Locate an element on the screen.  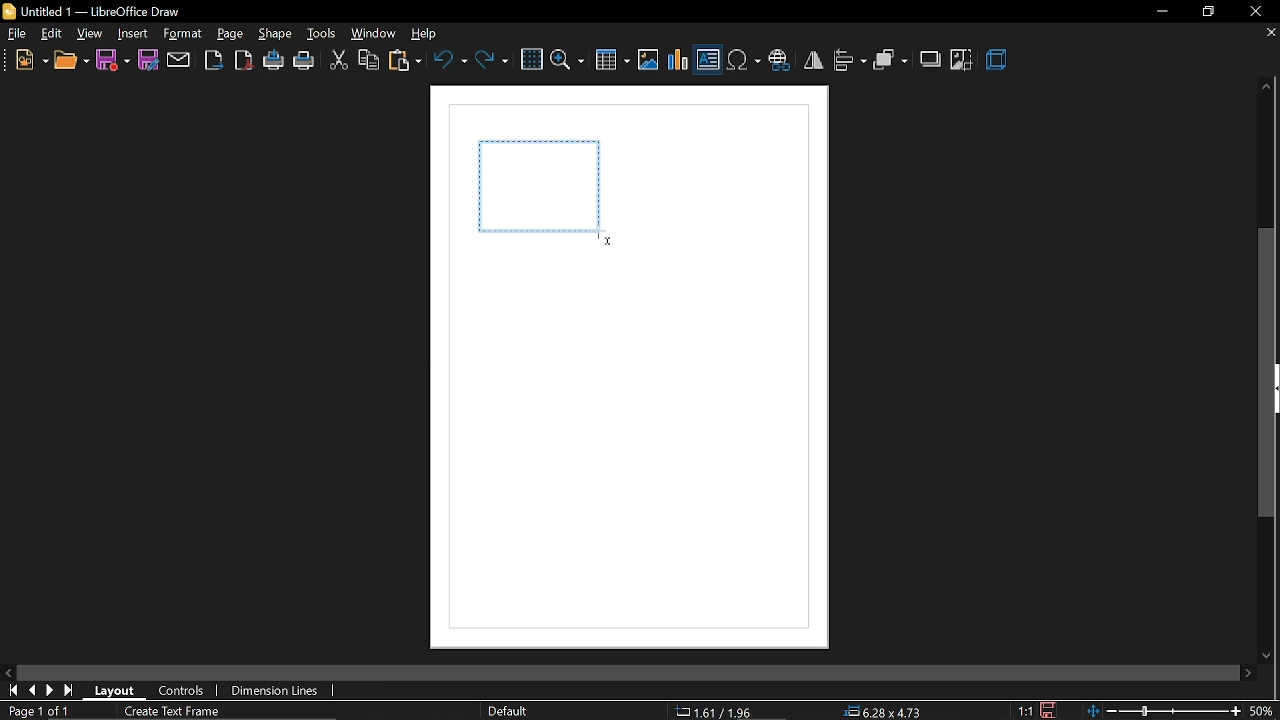
insert image is located at coordinates (648, 61).